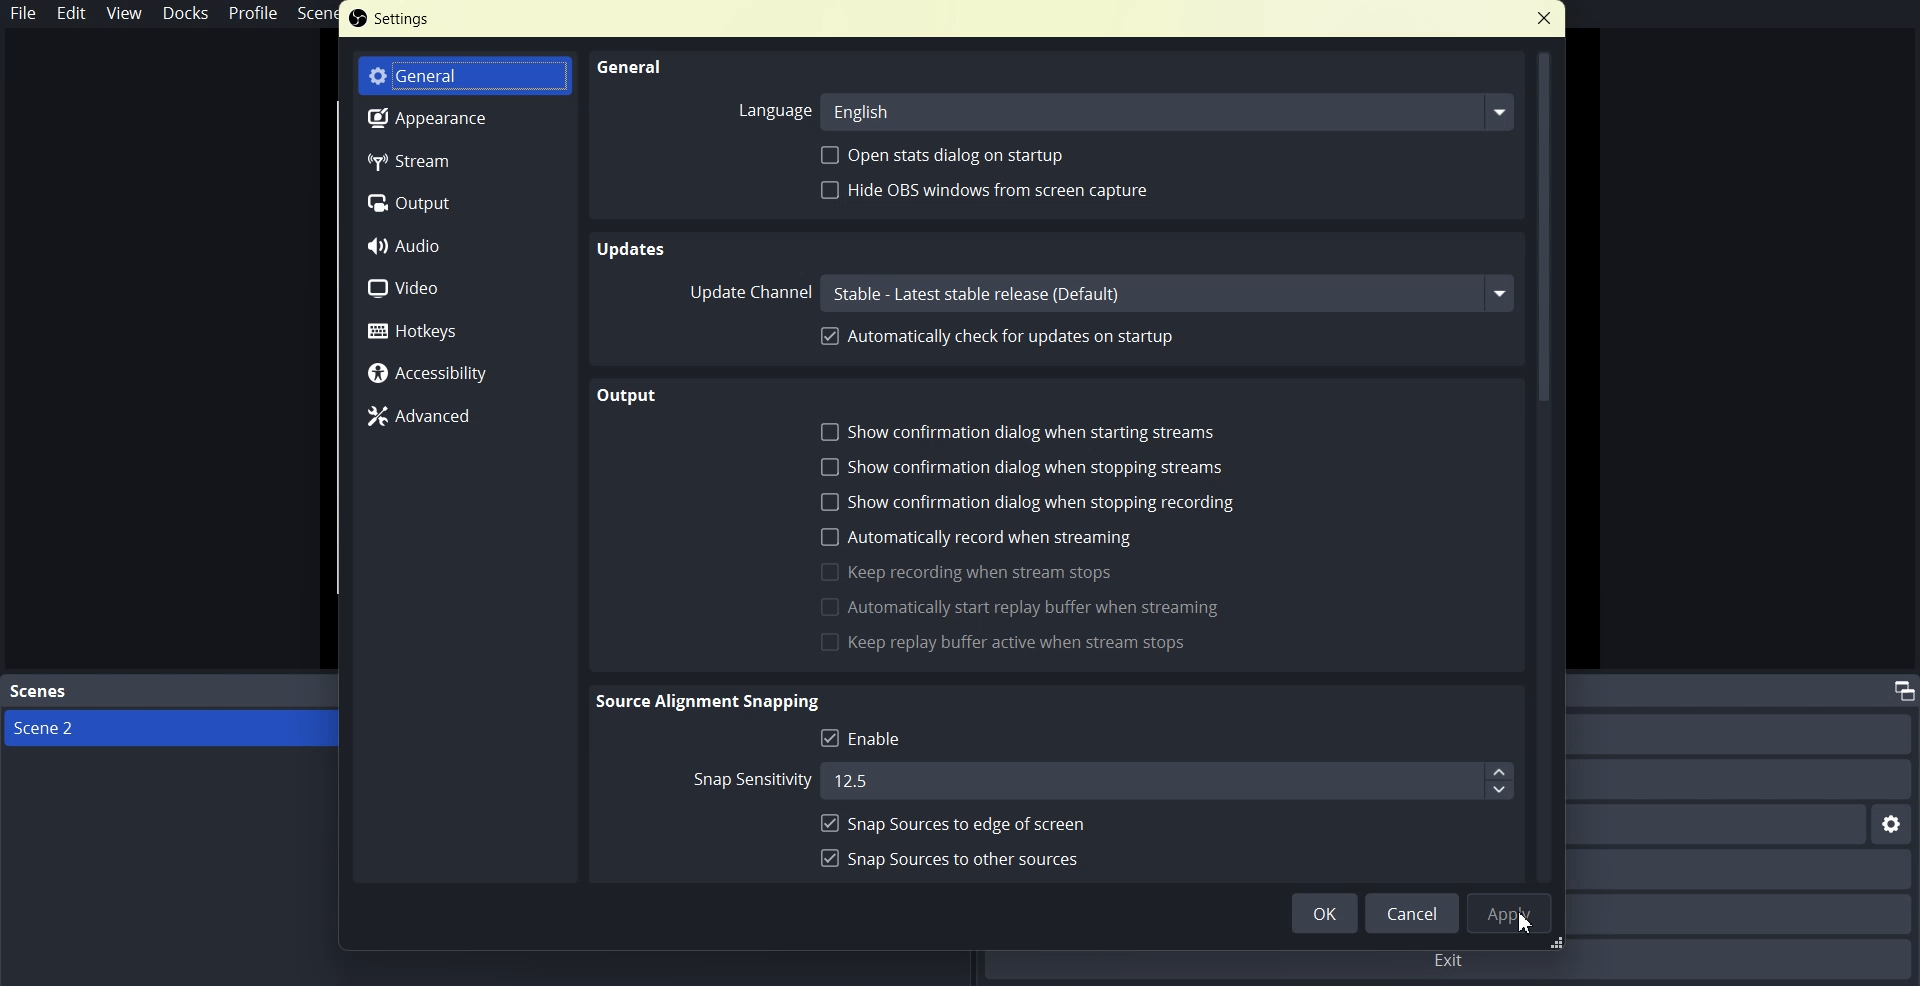 The height and width of the screenshot is (986, 1920). I want to click on Appearance, so click(467, 119).